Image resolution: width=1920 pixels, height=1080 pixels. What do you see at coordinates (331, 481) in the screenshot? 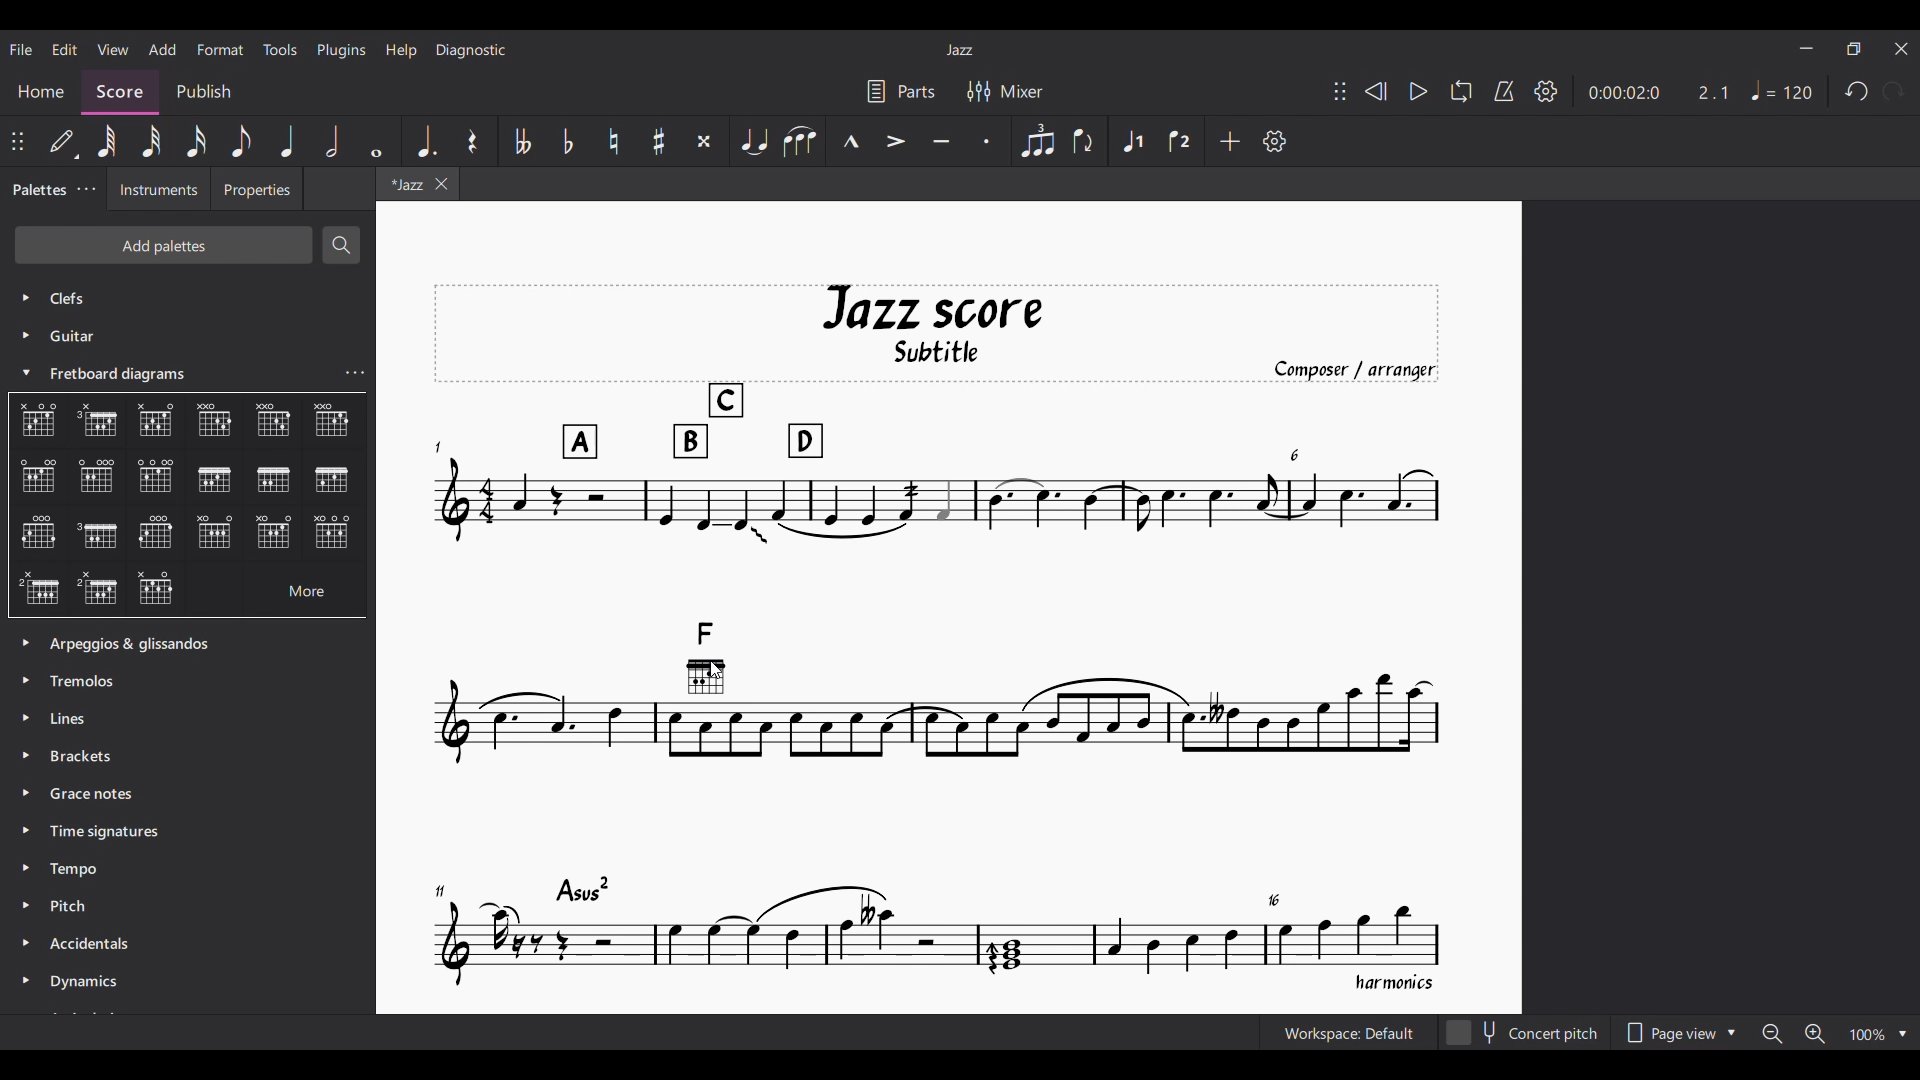
I see `Chart 11` at bounding box center [331, 481].